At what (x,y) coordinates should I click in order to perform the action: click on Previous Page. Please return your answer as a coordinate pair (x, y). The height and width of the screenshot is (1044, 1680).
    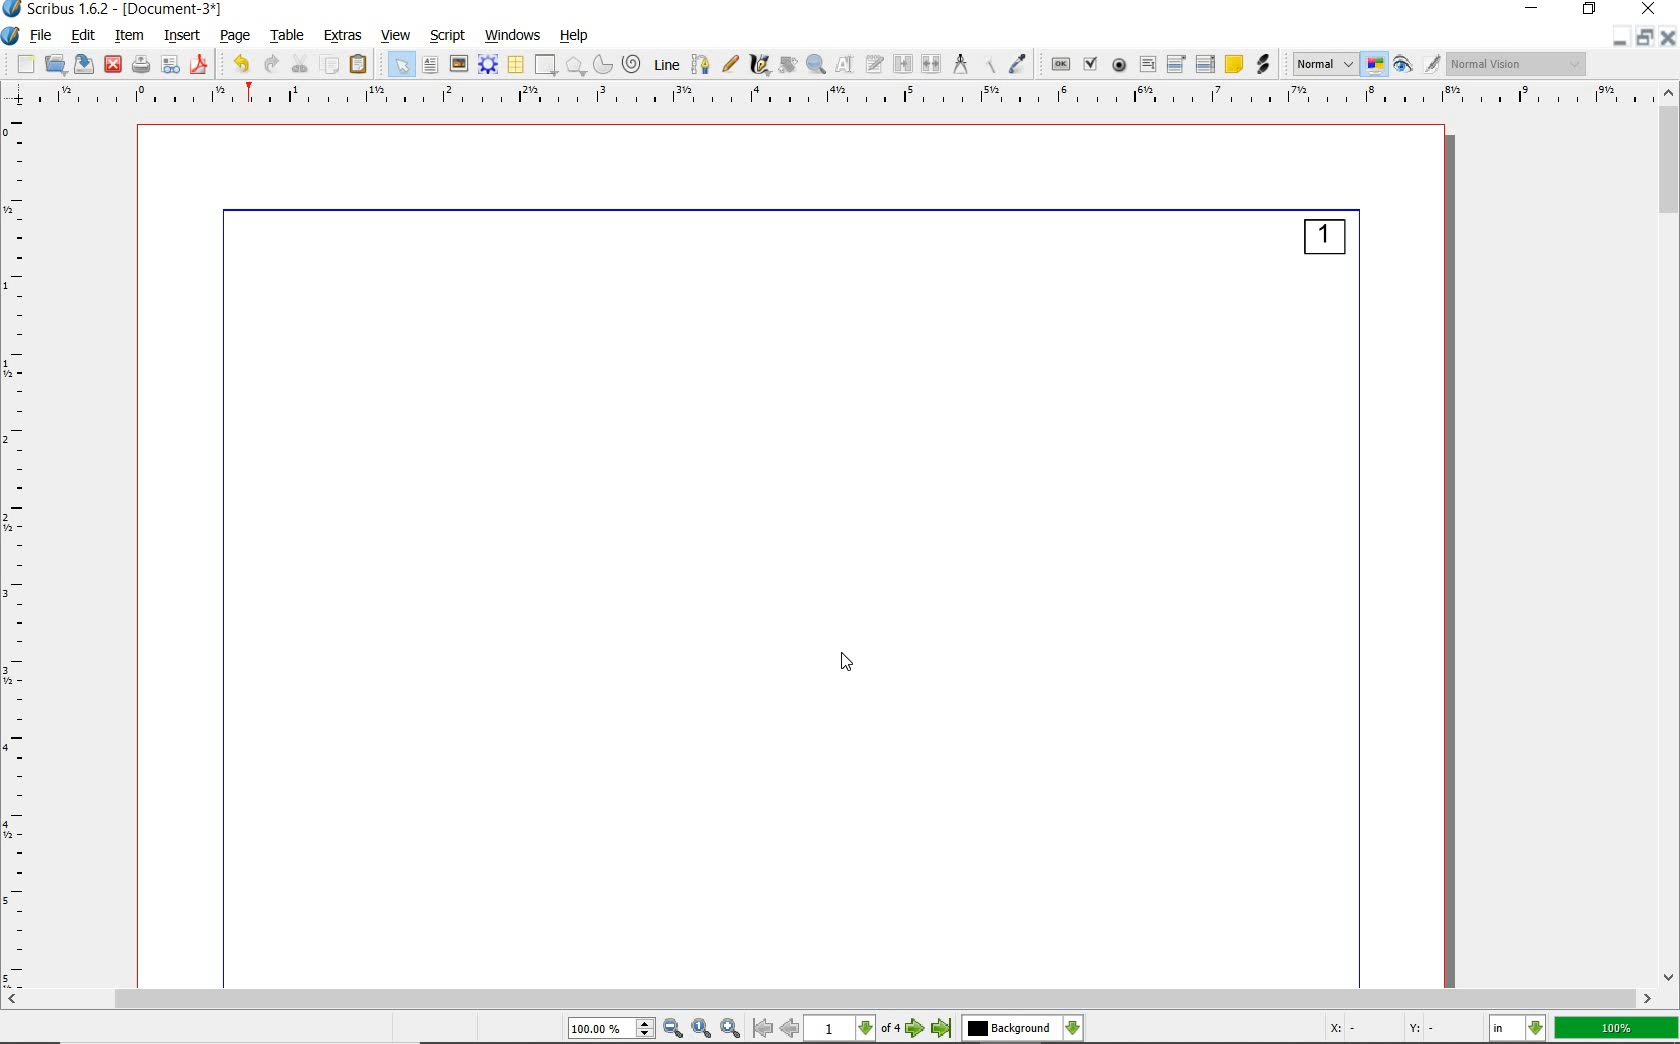
    Looking at the image, I should click on (790, 1030).